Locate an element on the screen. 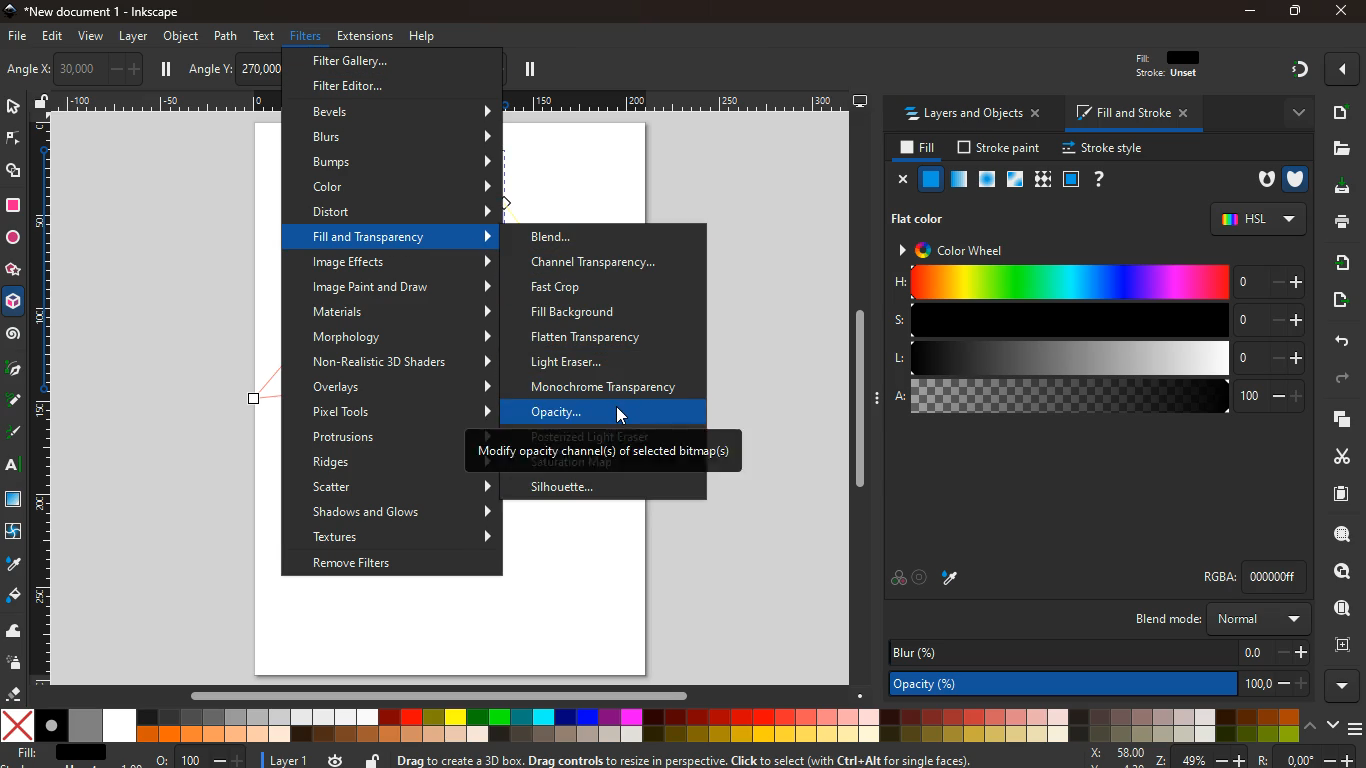 This screenshot has height=768, width=1366. use is located at coordinates (1336, 609).